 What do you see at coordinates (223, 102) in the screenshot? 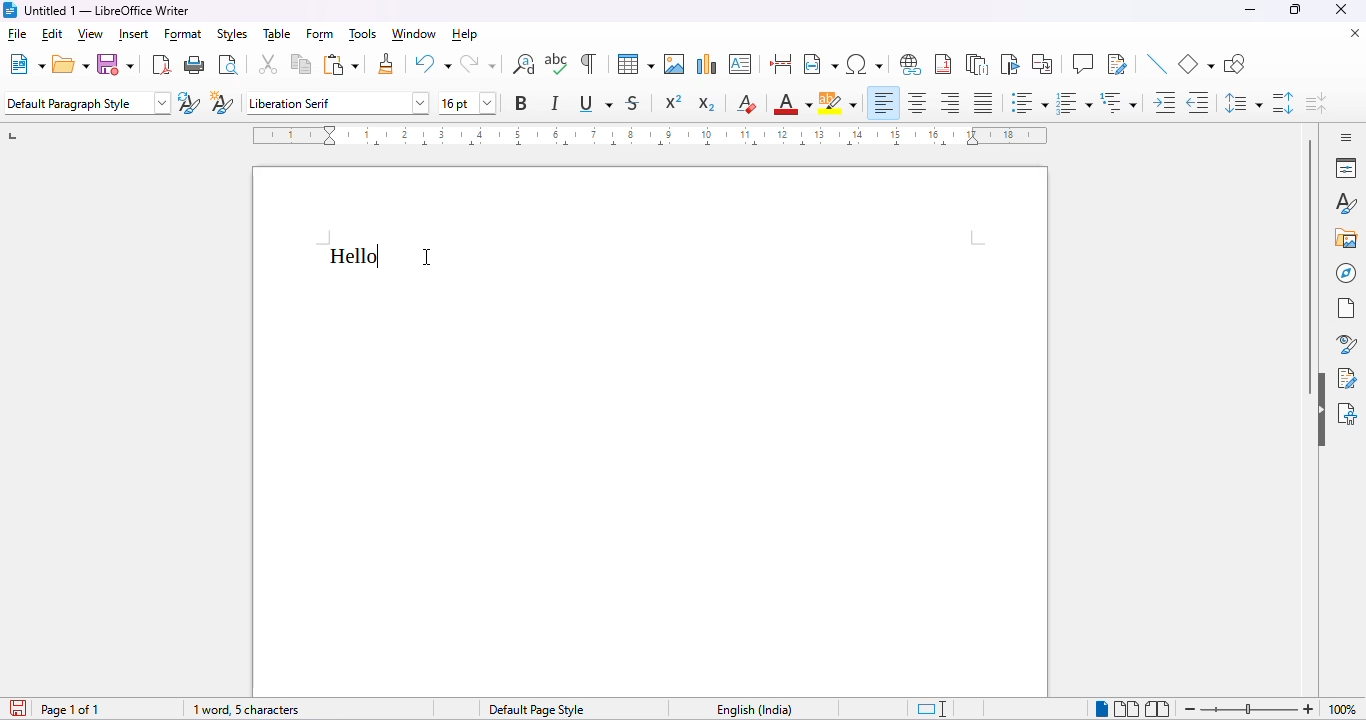
I see `new style from selection` at bounding box center [223, 102].